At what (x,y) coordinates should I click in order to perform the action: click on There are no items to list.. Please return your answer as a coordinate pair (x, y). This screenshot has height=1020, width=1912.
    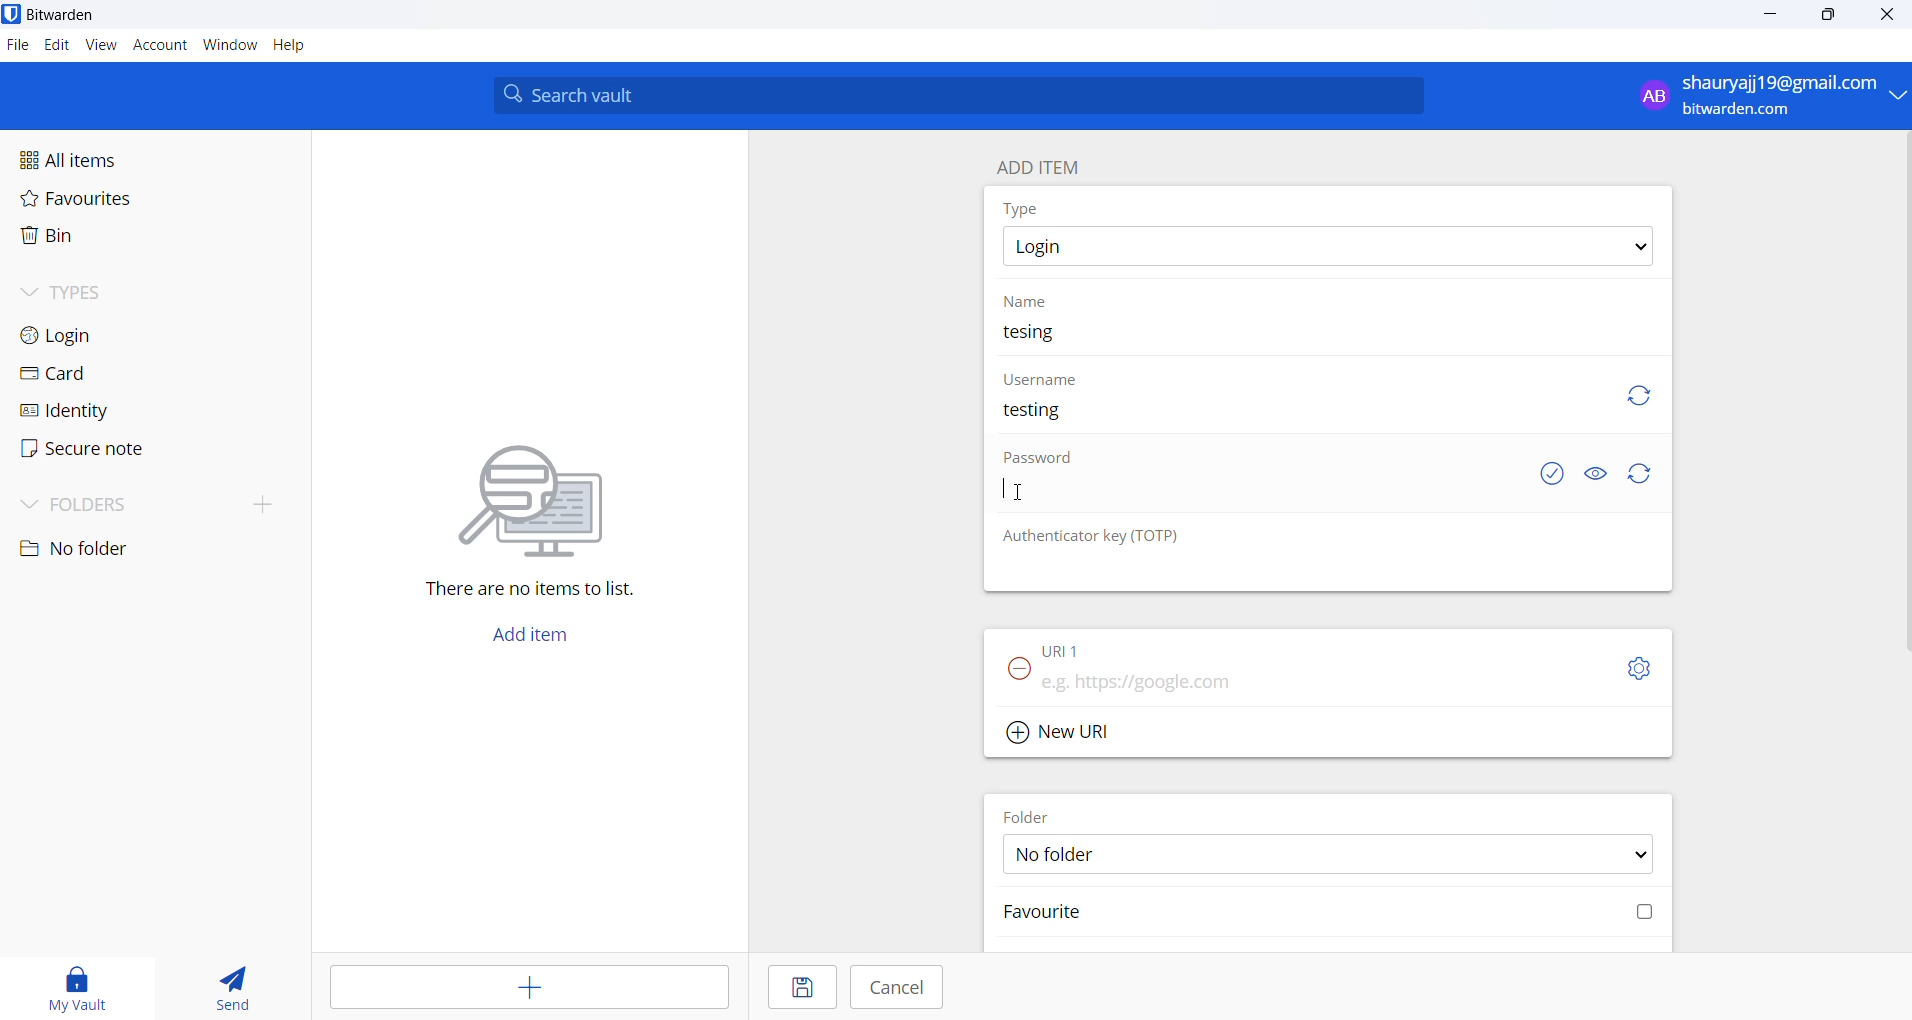
    Looking at the image, I should click on (540, 592).